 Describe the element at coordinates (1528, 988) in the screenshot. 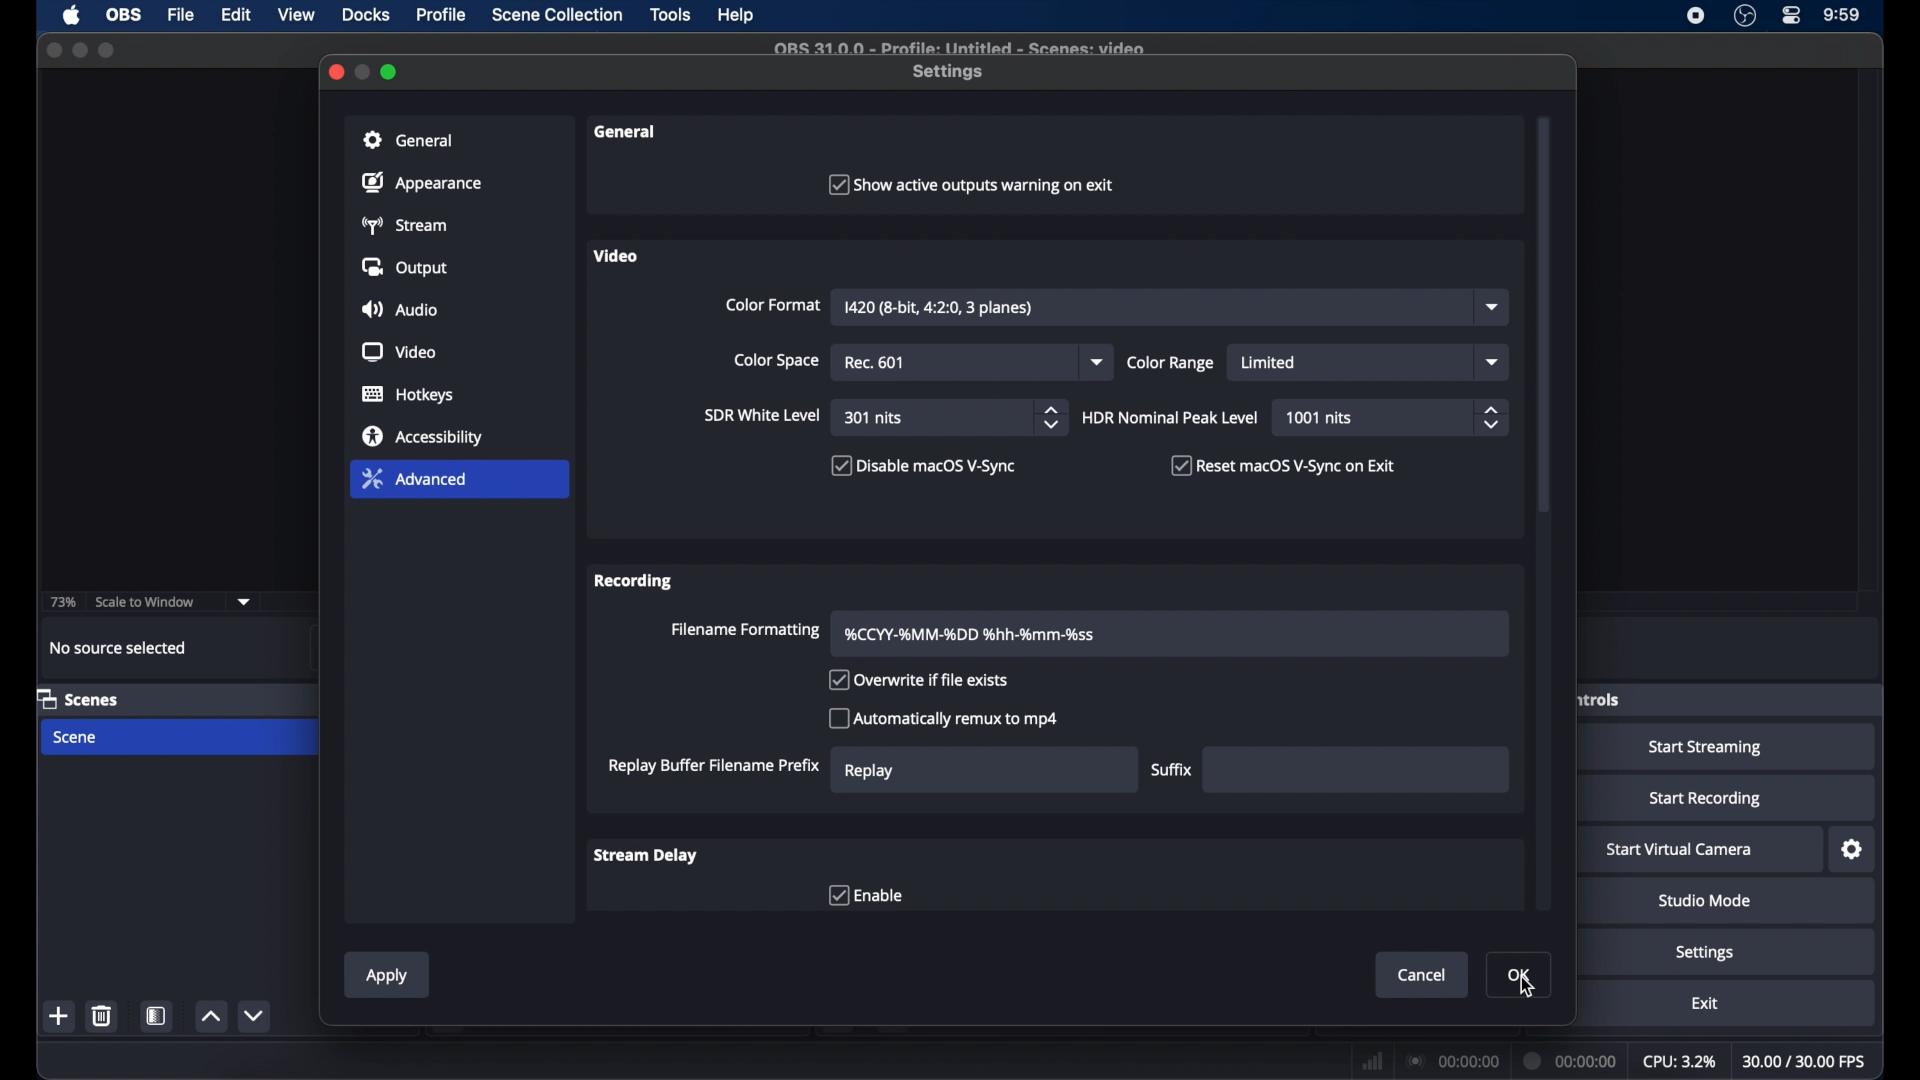

I see `cursor` at that location.